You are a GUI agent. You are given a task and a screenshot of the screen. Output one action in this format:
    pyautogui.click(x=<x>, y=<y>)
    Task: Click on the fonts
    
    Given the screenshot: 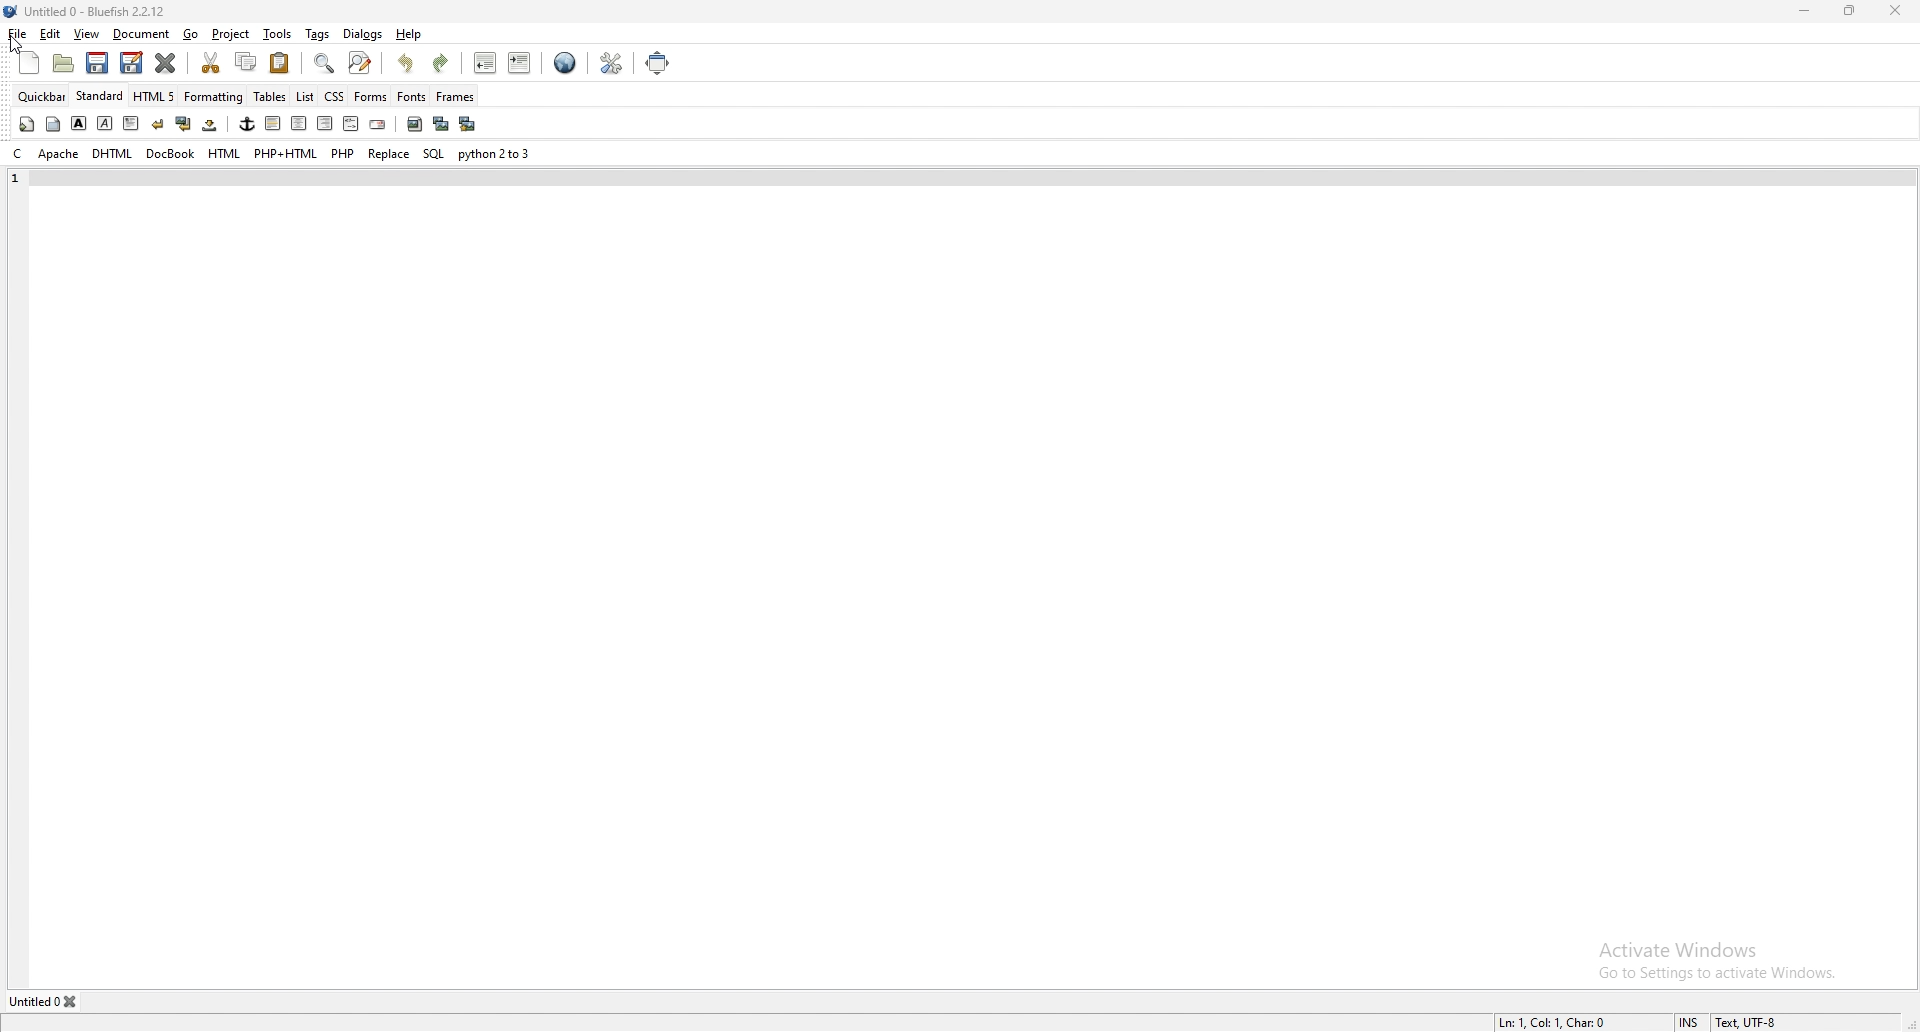 What is the action you would take?
    pyautogui.click(x=412, y=96)
    